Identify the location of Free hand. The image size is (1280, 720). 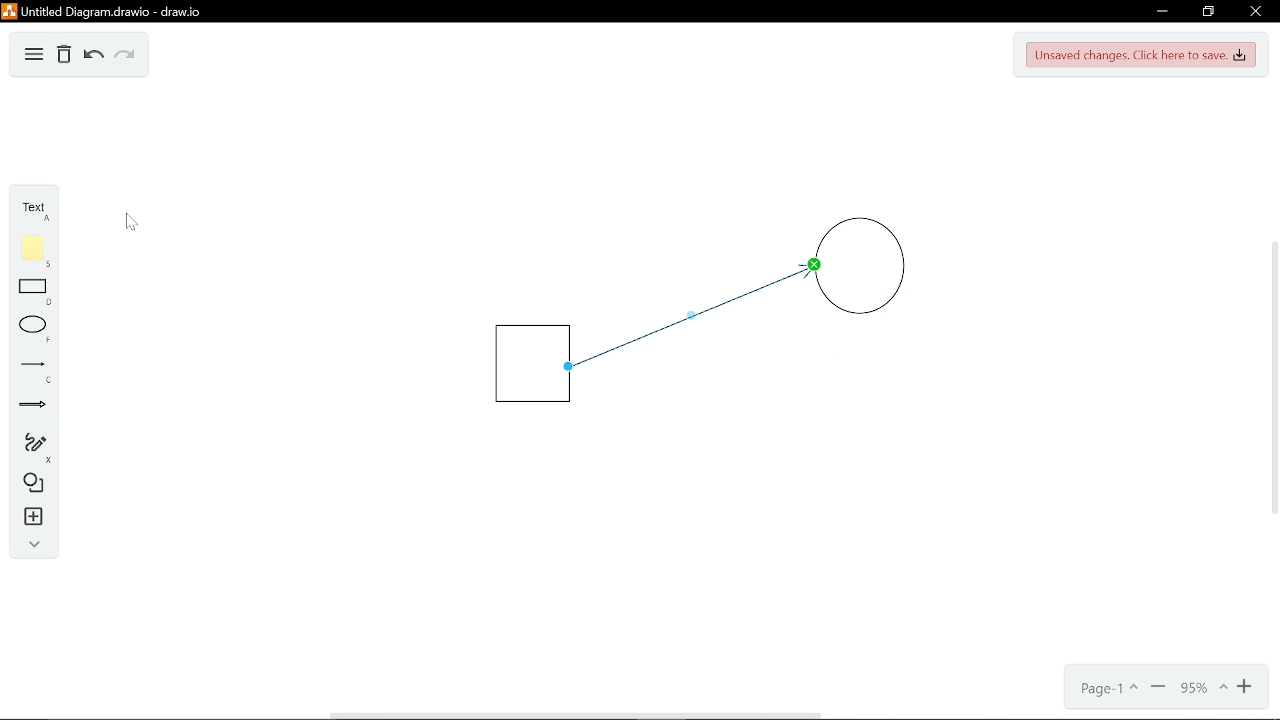
(27, 446).